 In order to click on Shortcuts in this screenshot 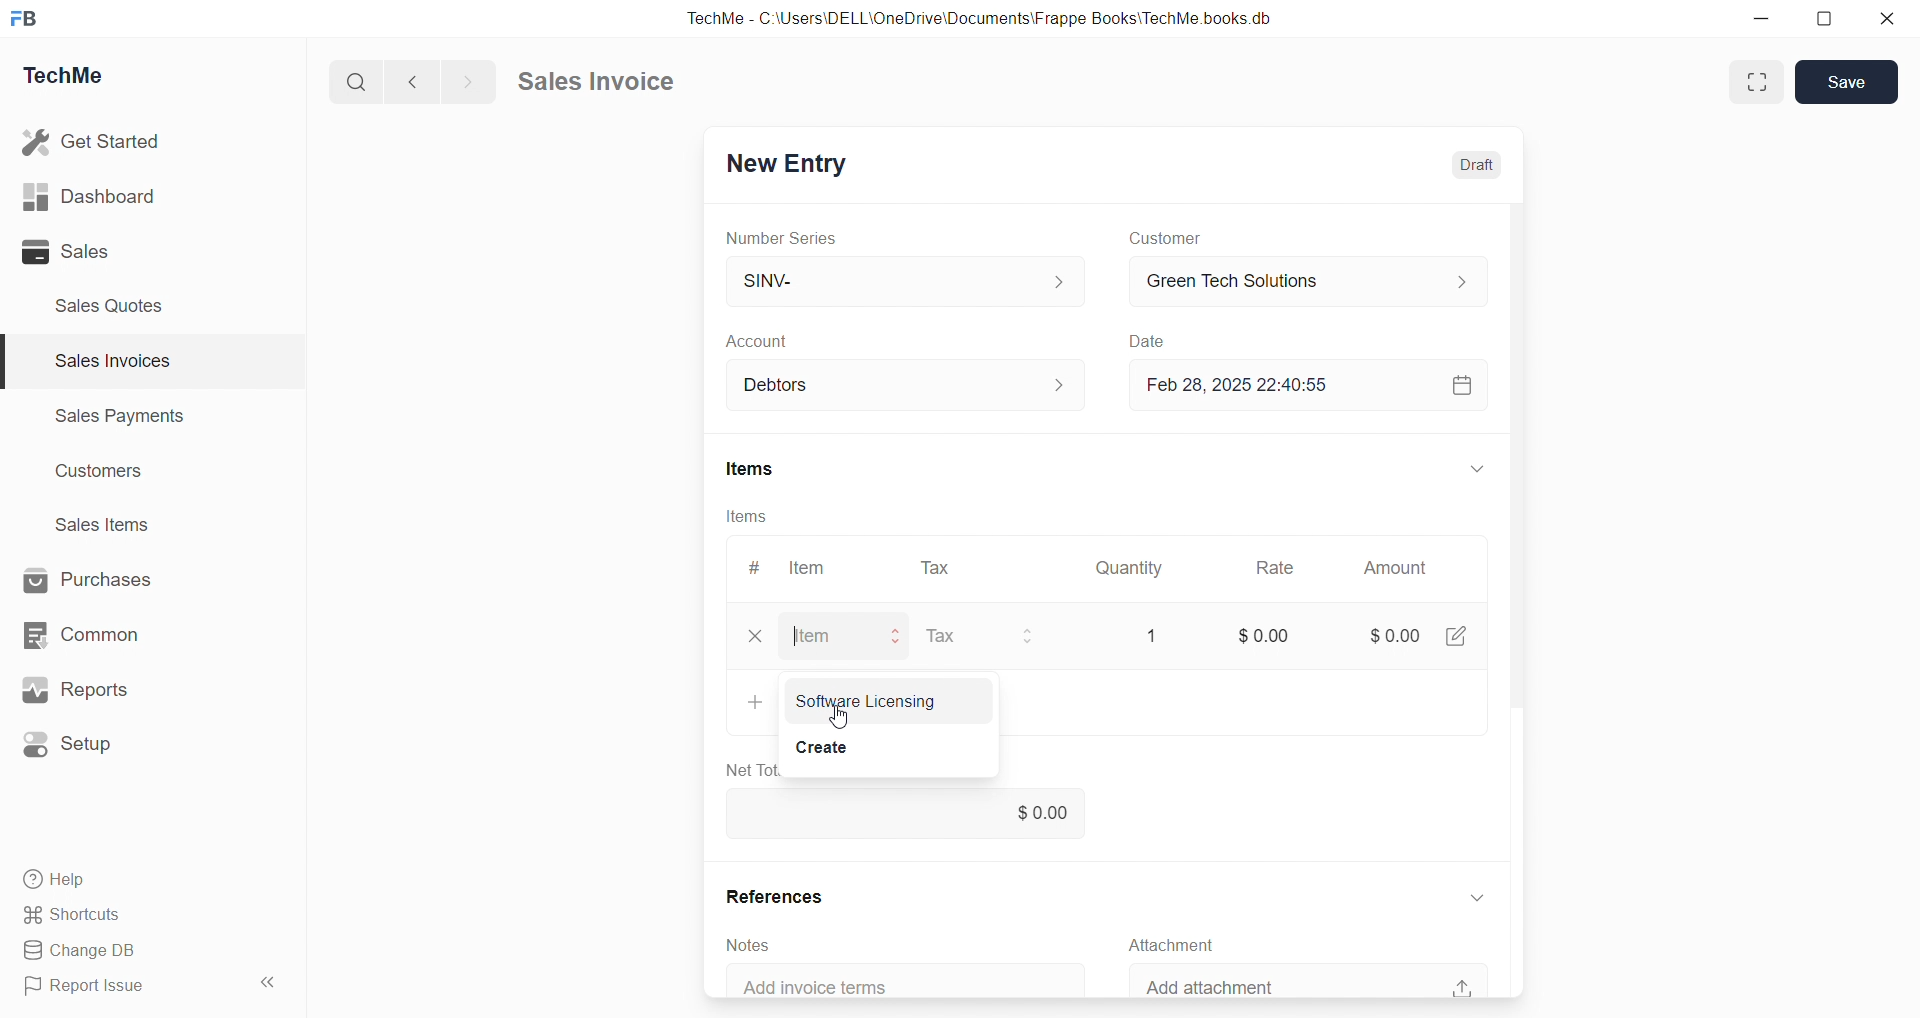, I will do `click(75, 915)`.